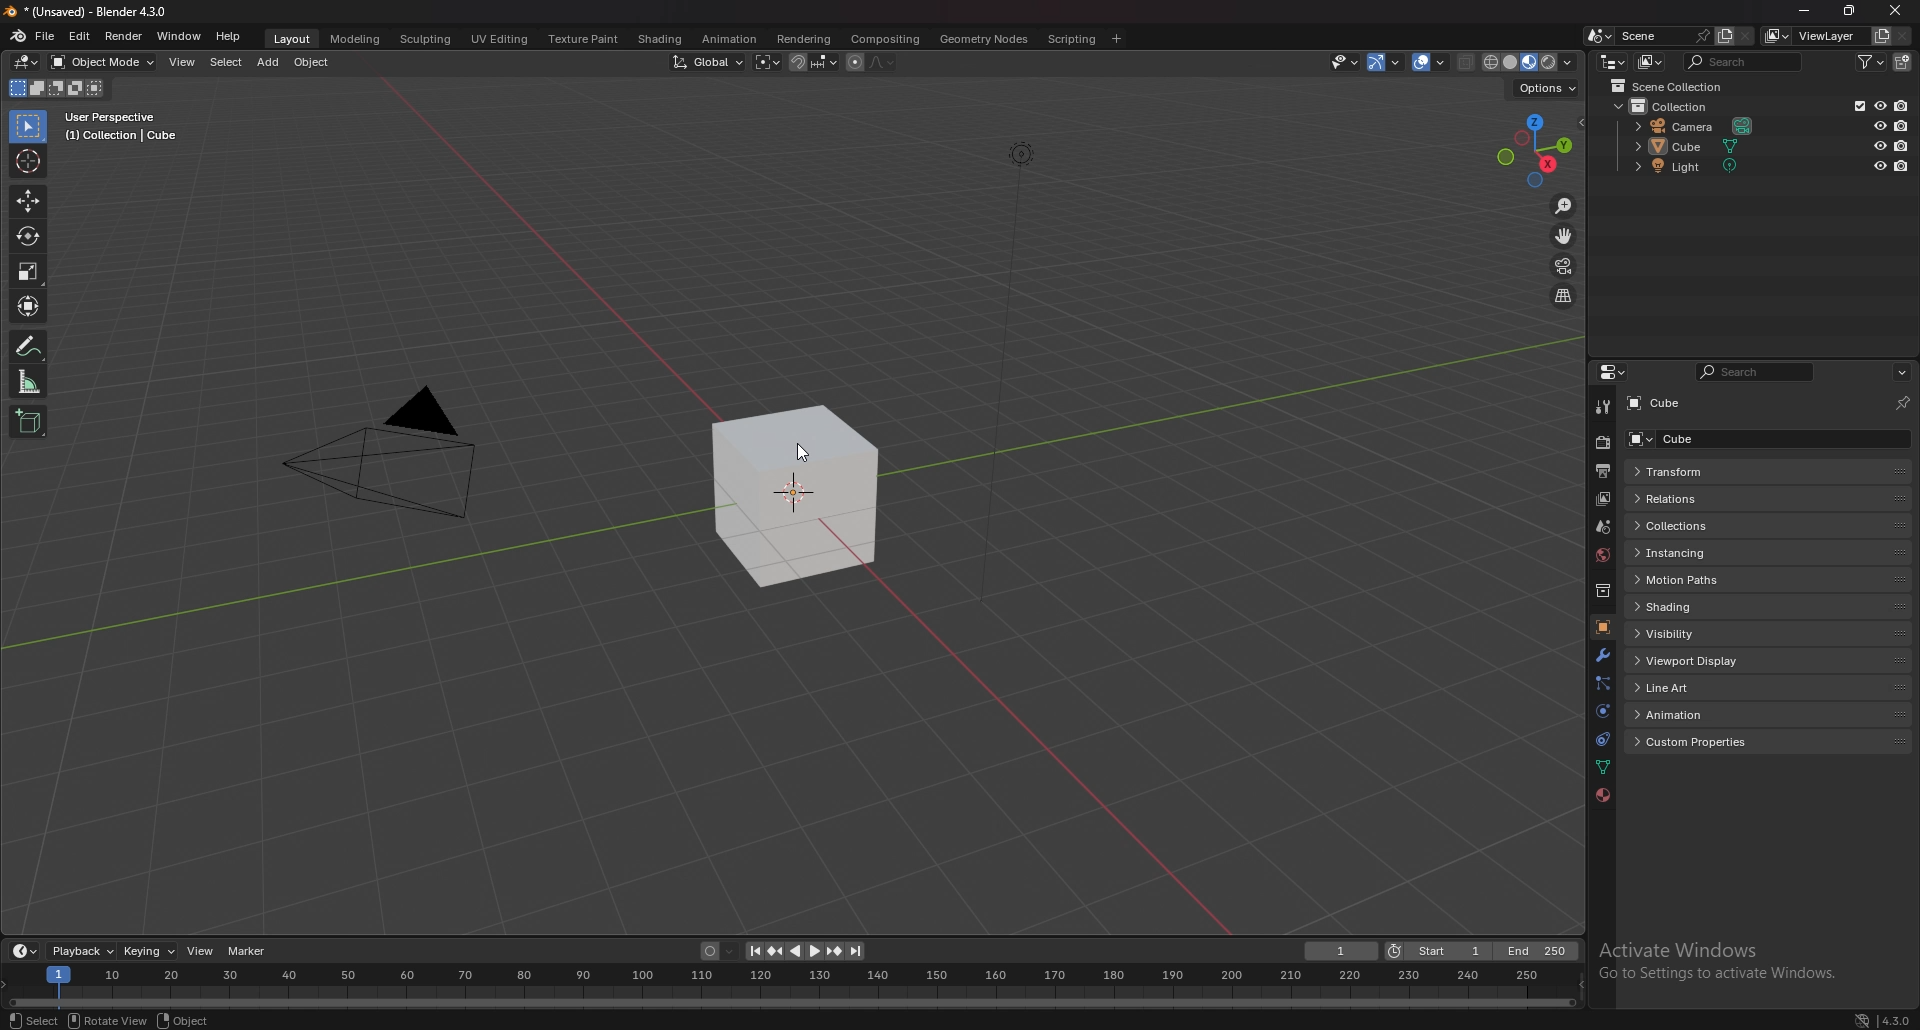  Describe the element at coordinates (986, 38) in the screenshot. I see `geometry nodes` at that location.